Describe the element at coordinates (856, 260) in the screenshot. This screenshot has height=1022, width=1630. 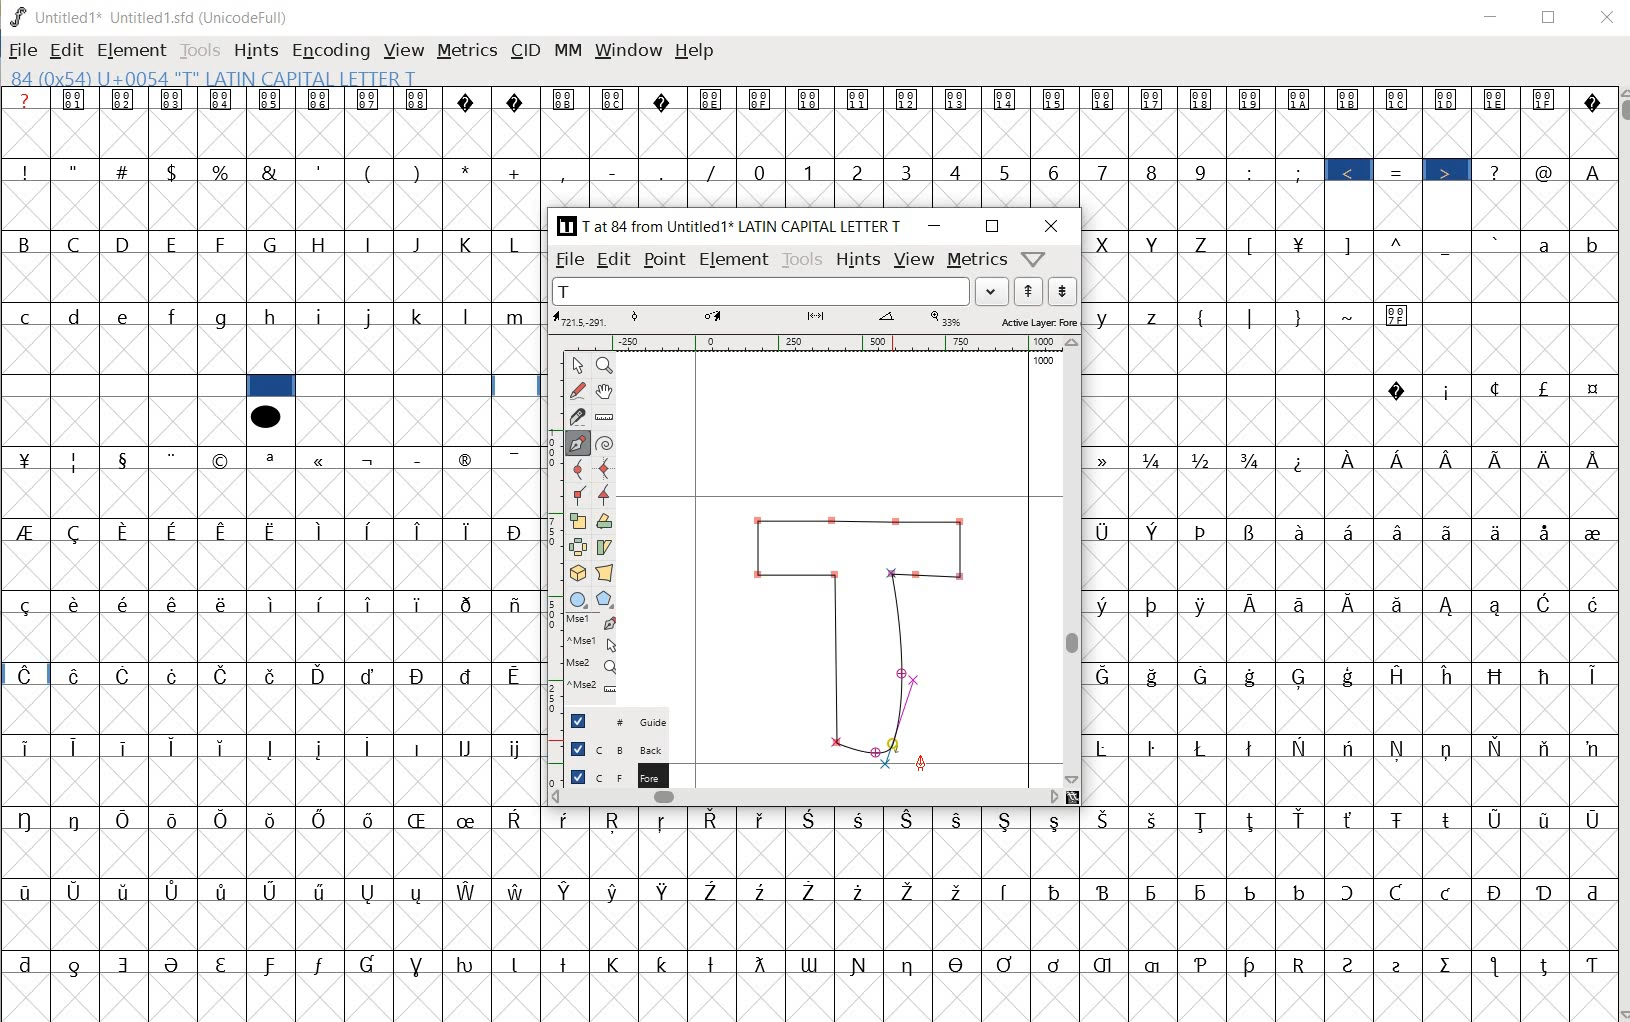
I see `hints` at that location.